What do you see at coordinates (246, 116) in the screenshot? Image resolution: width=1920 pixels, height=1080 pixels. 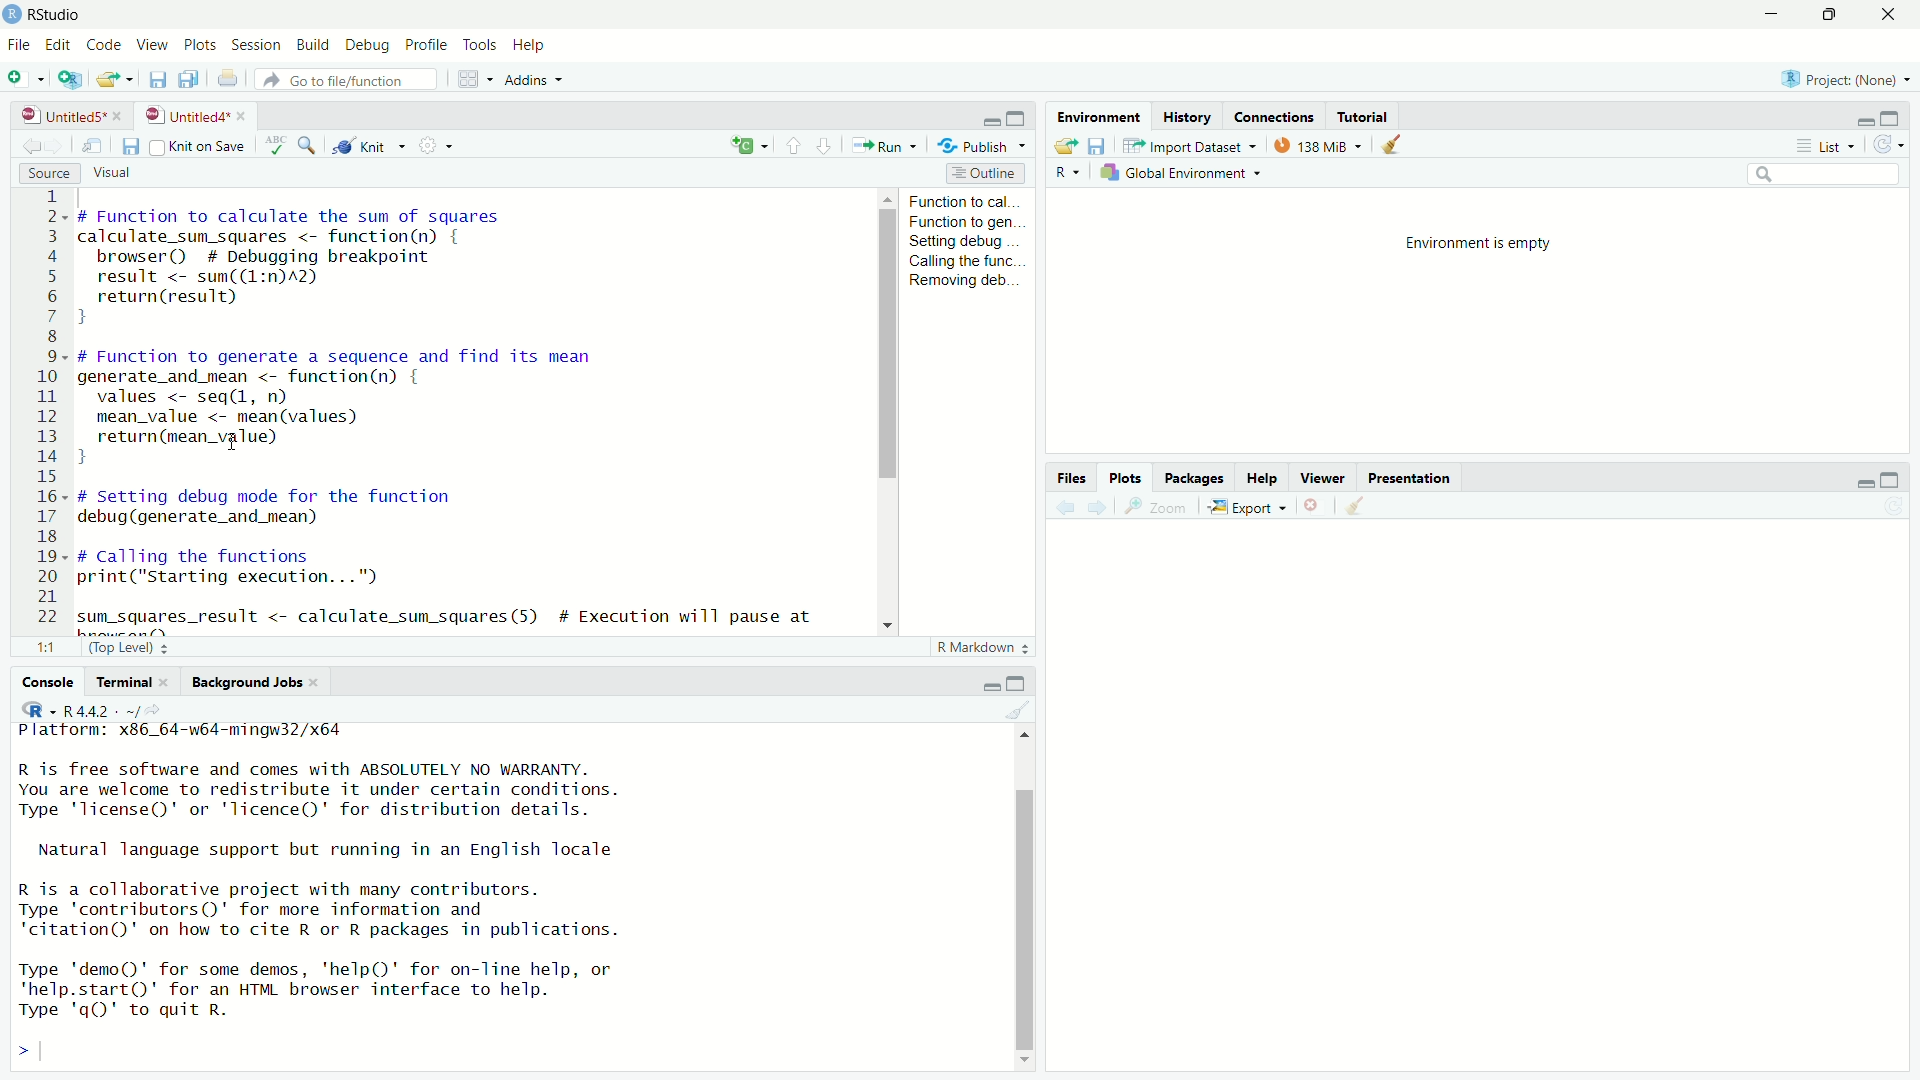 I see `close` at bounding box center [246, 116].